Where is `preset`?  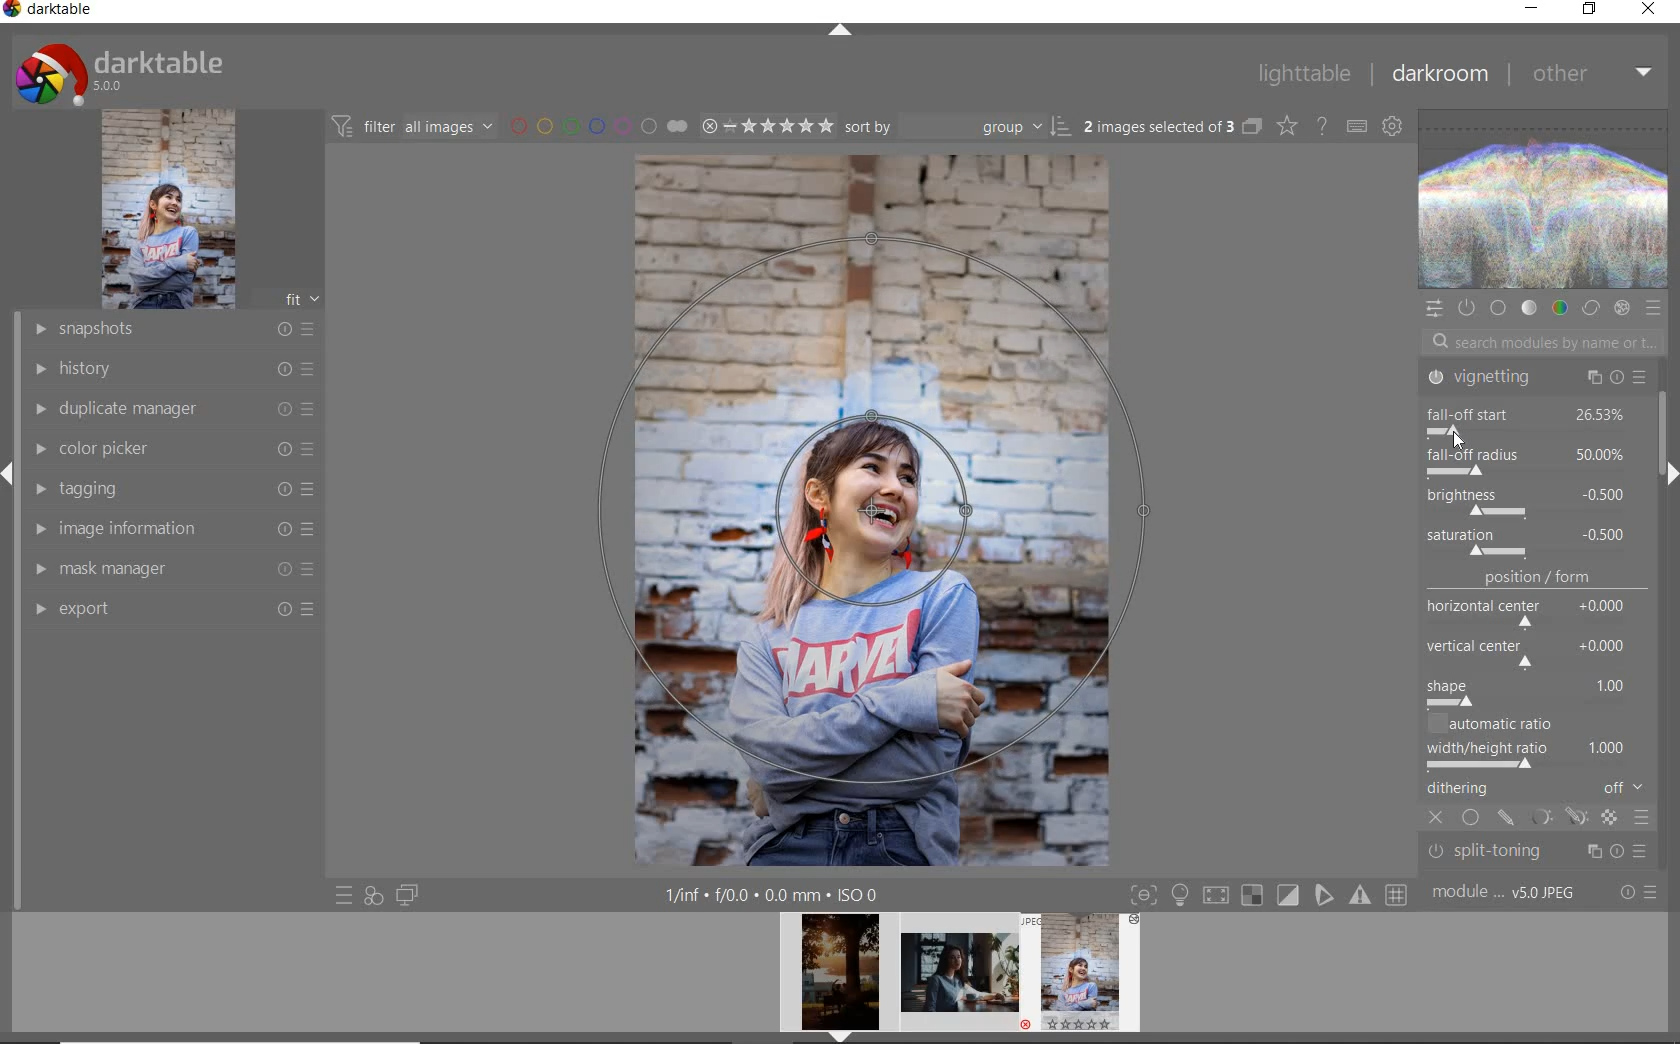 preset is located at coordinates (1654, 308).